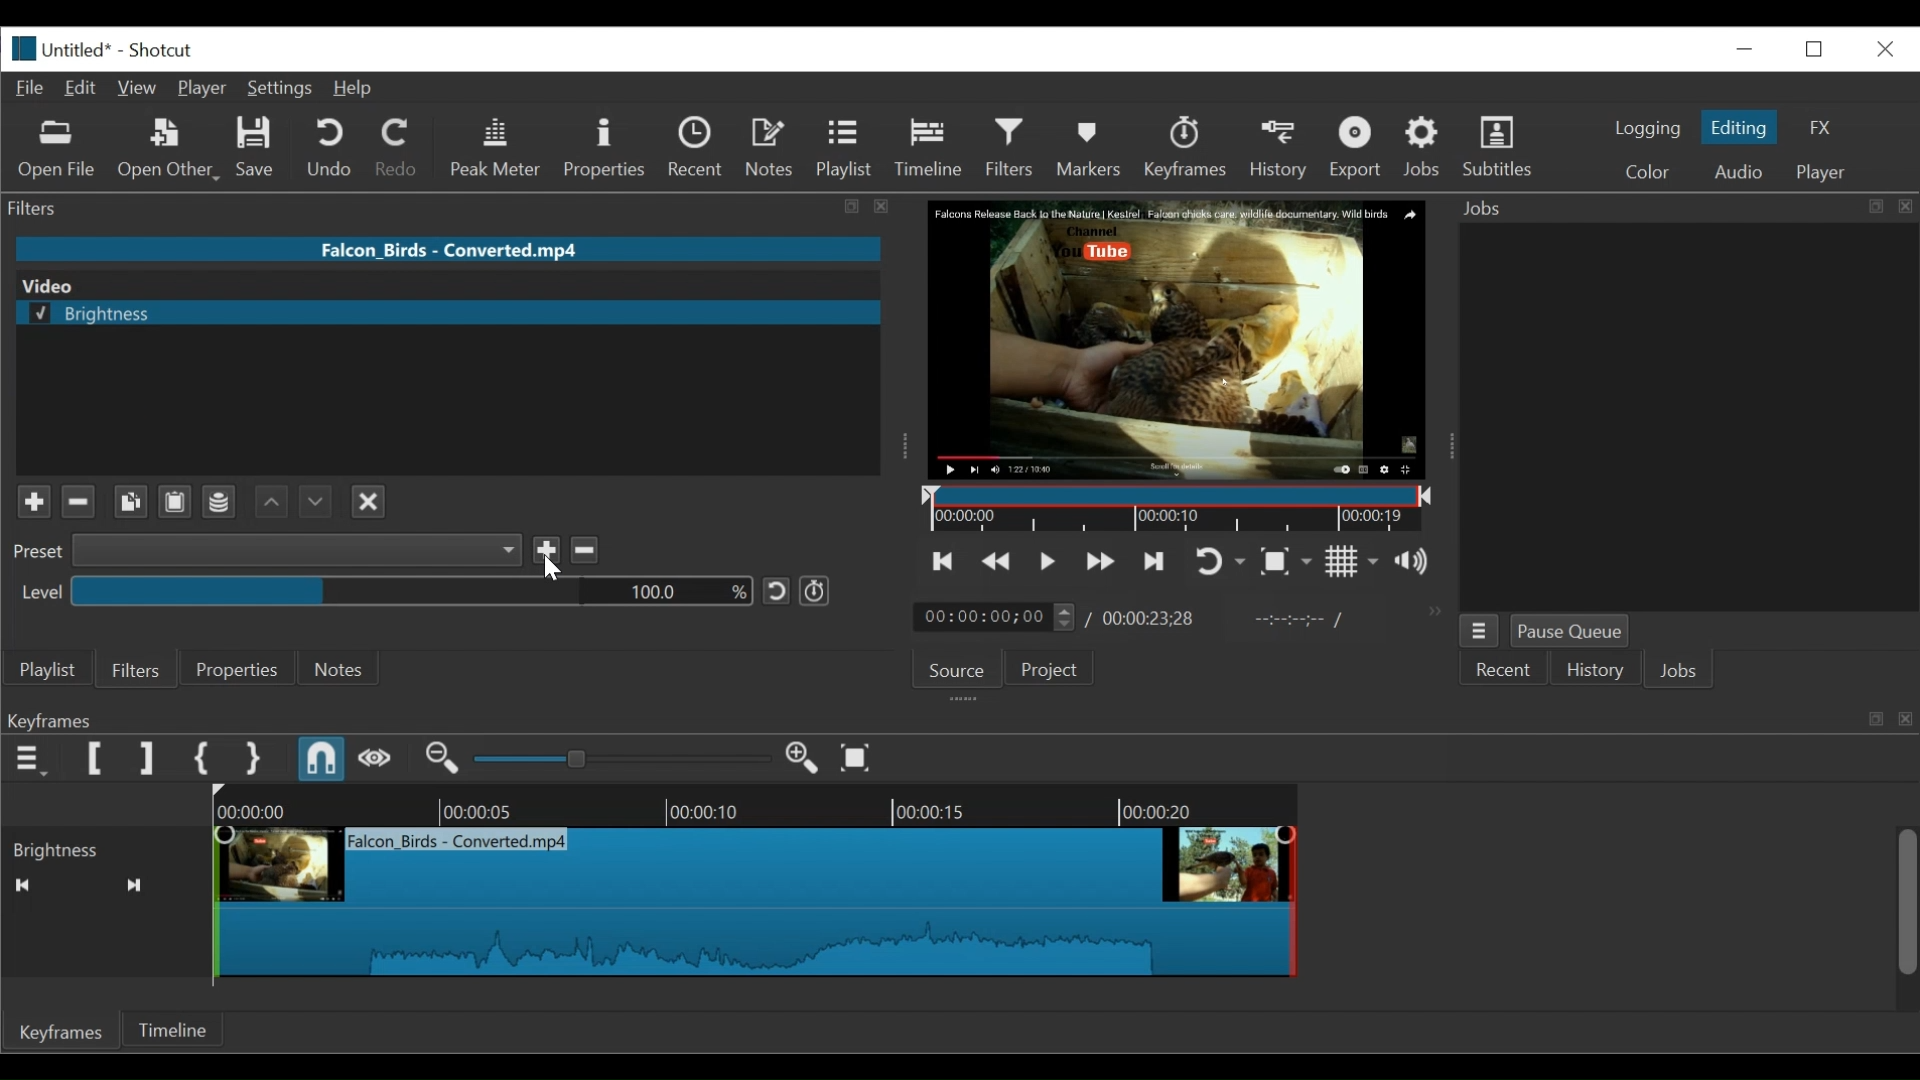  Describe the element at coordinates (1047, 561) in the screenshot. I see `Toggle play or pause (space)` at that location.